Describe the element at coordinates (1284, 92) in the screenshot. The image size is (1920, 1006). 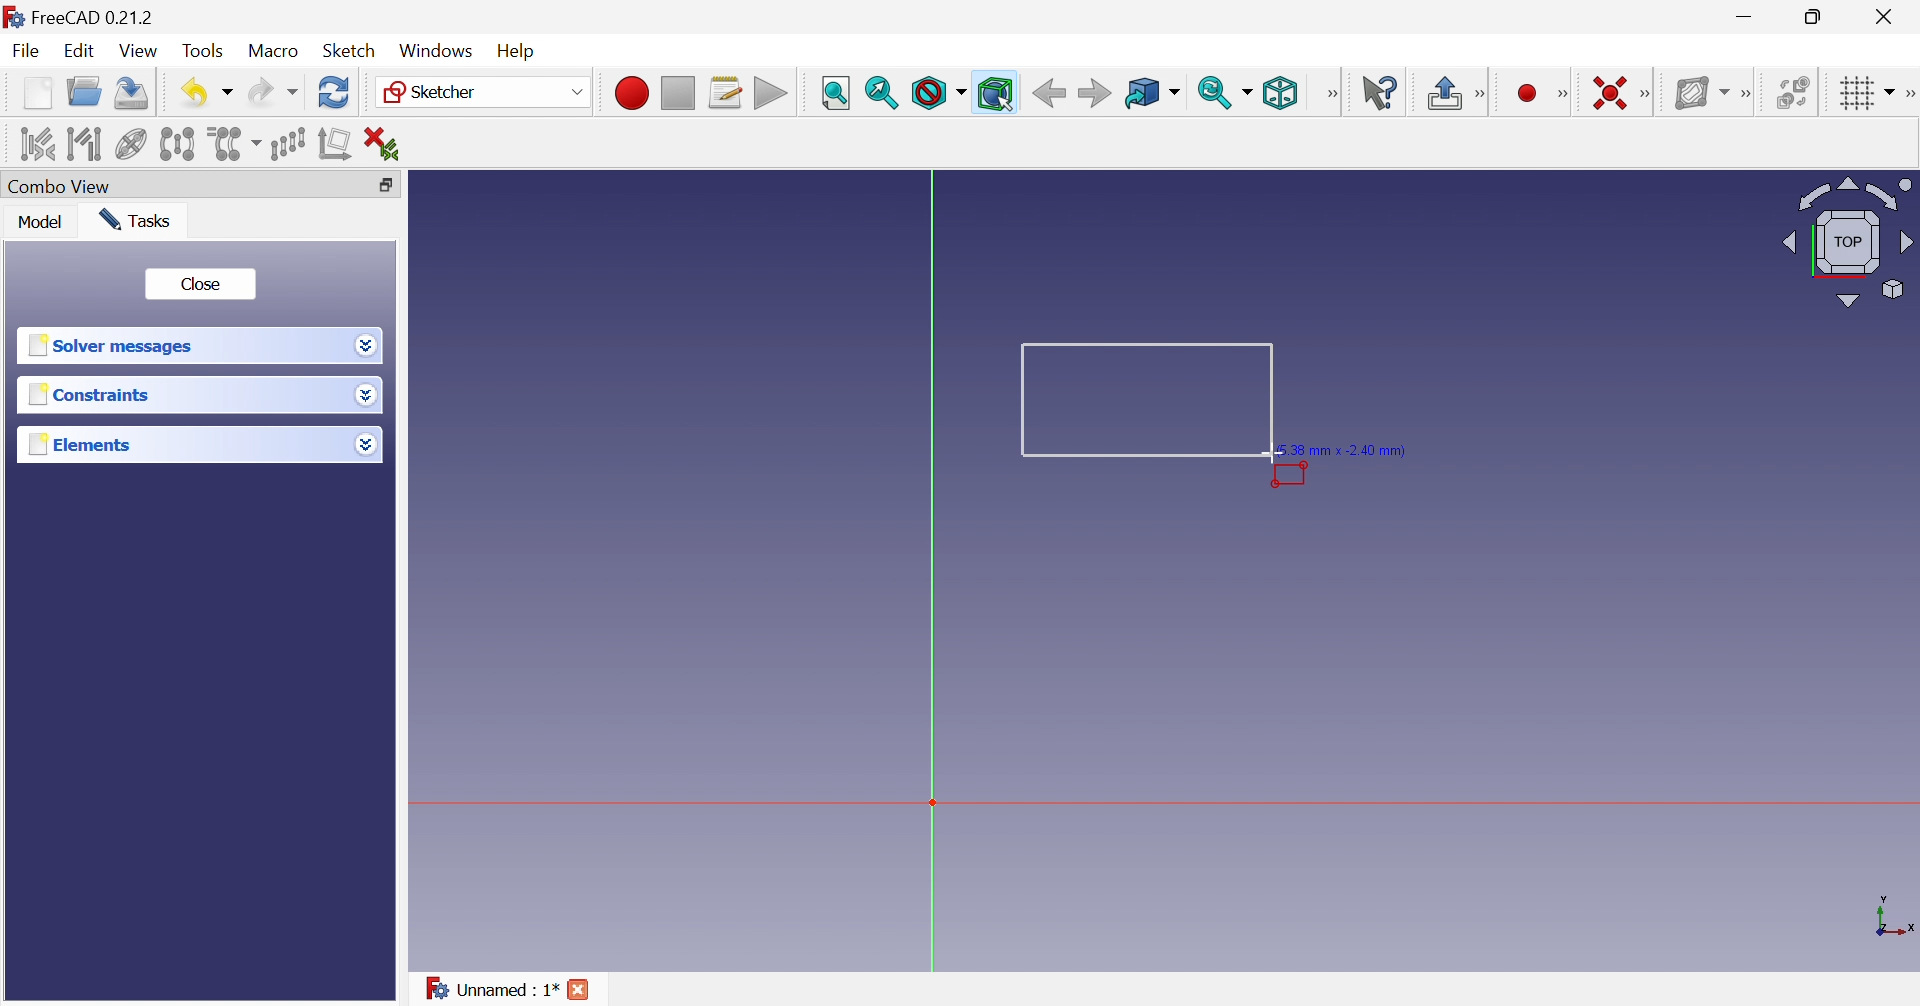
I see `Isometric` at that location.